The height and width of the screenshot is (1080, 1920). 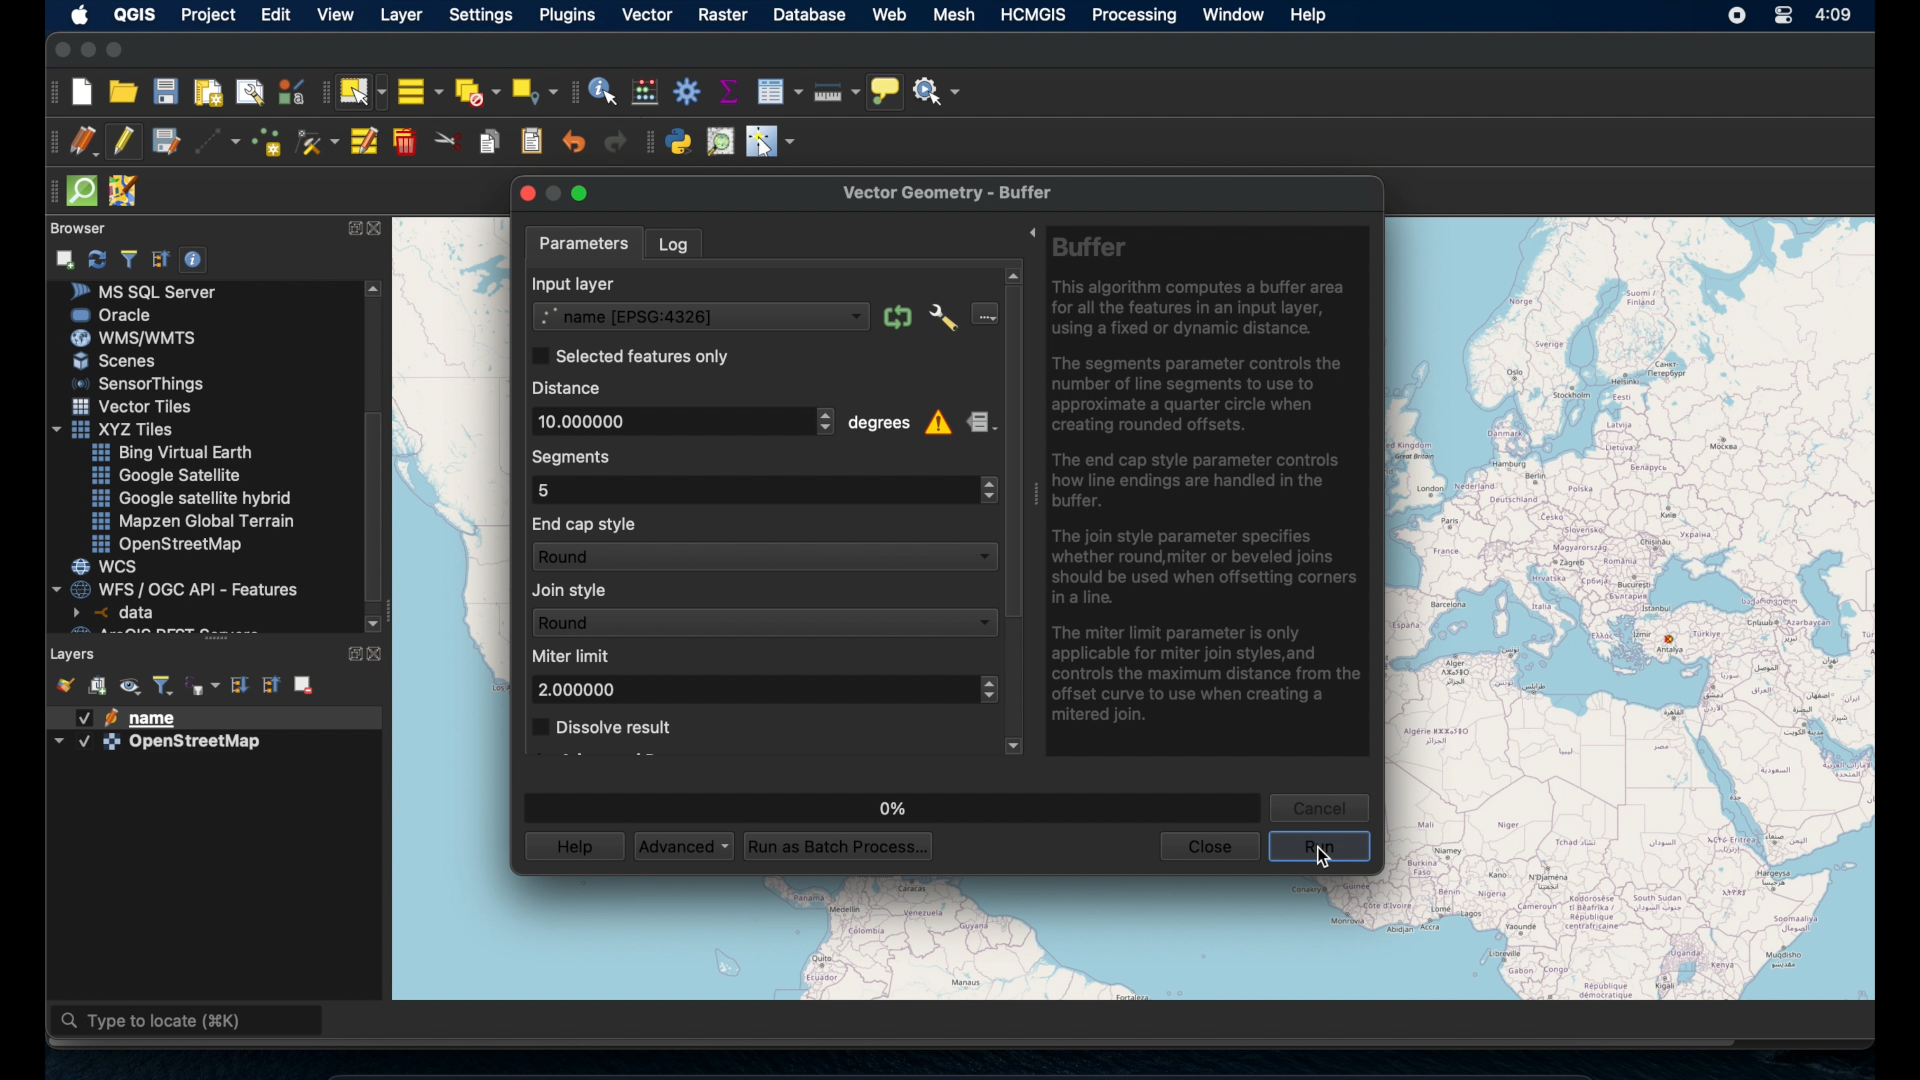 I want to click on bing virtual earth, so click(x=170, y=453).